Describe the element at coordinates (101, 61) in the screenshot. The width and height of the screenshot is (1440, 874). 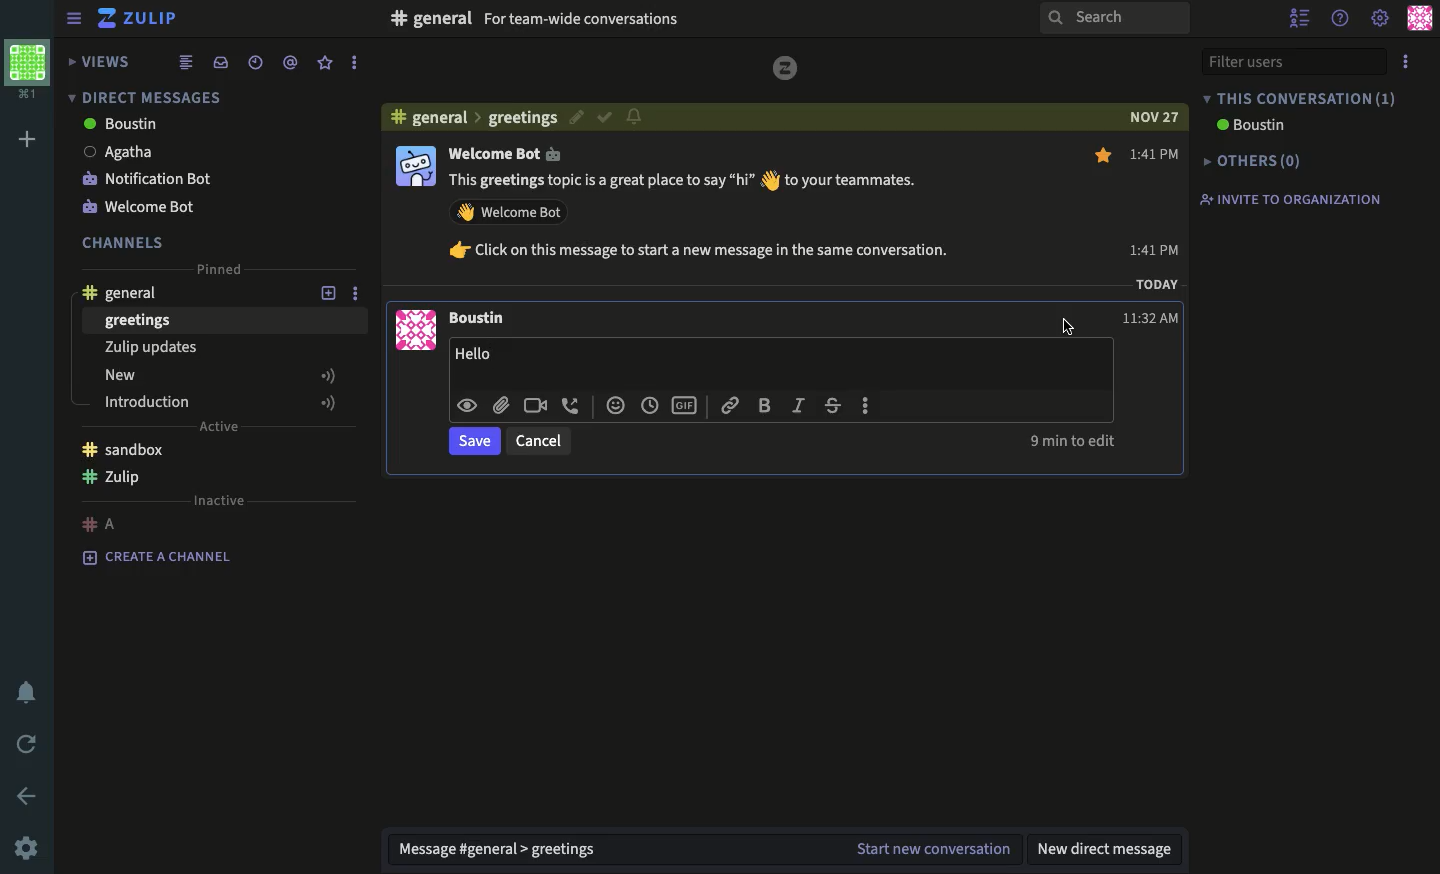
I see `views` at that location.